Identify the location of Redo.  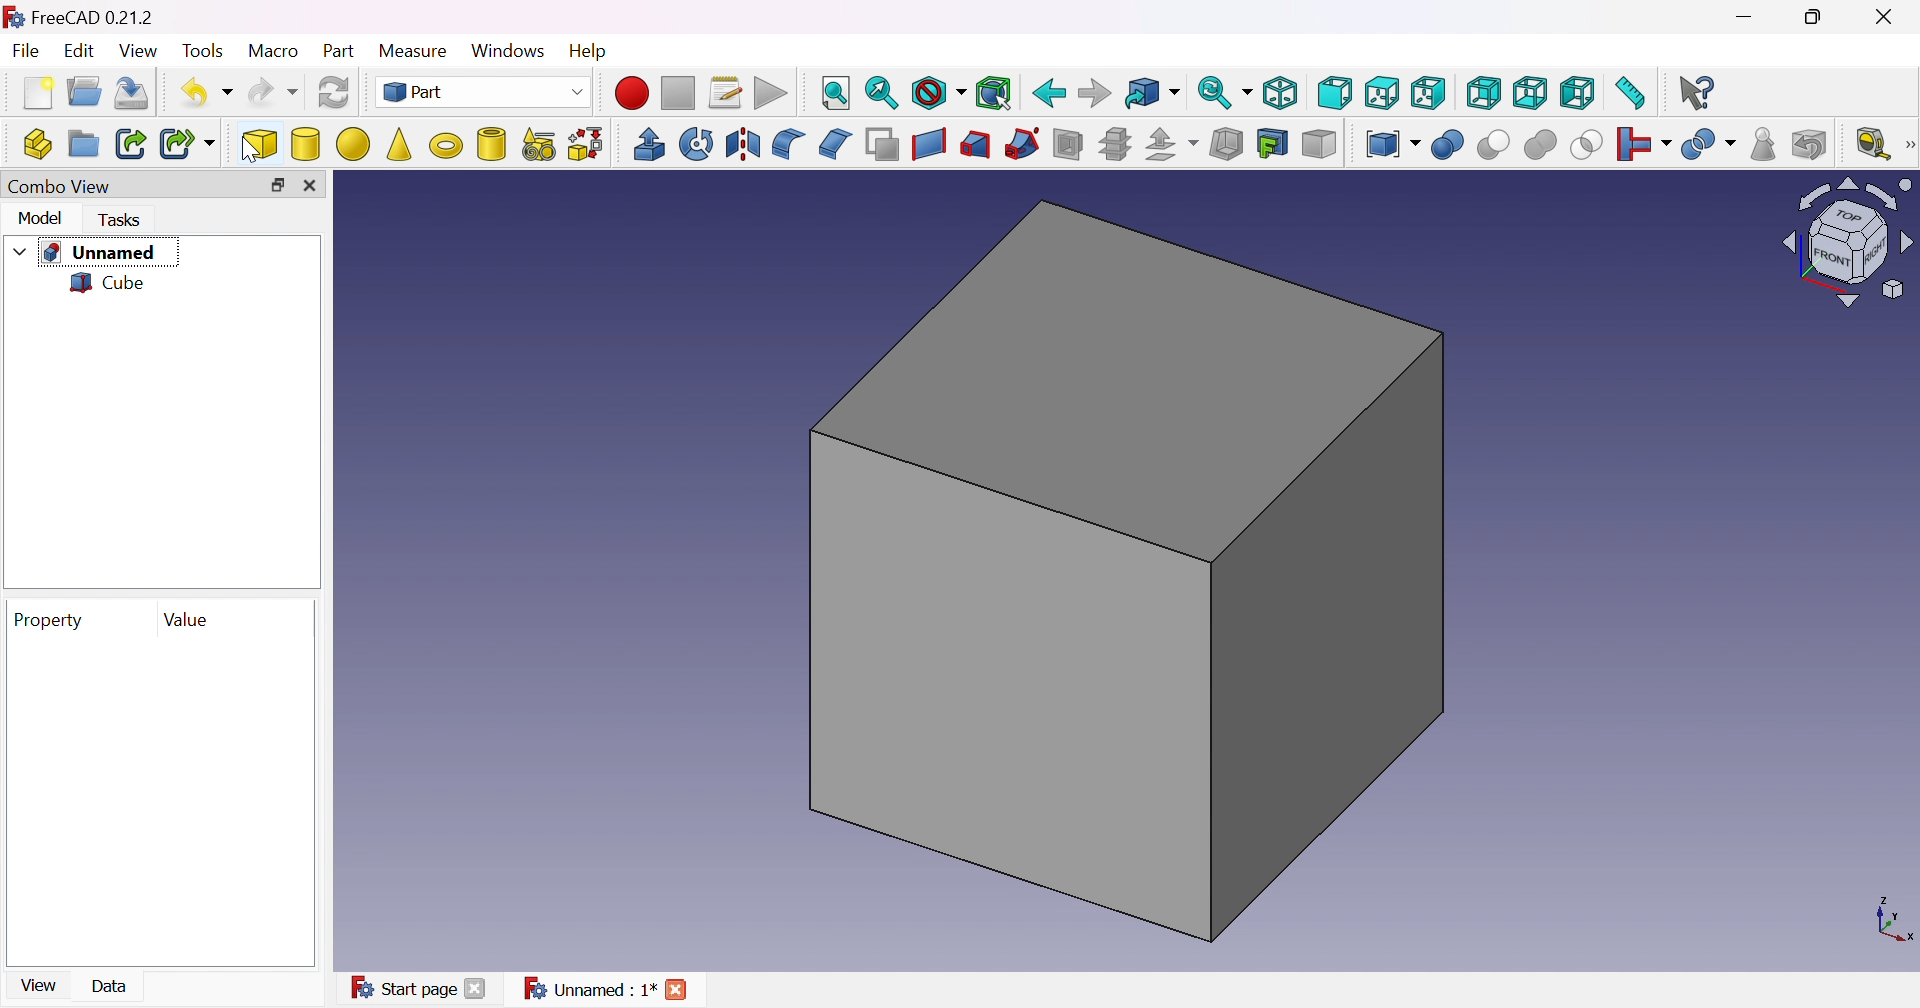
(270, 96).